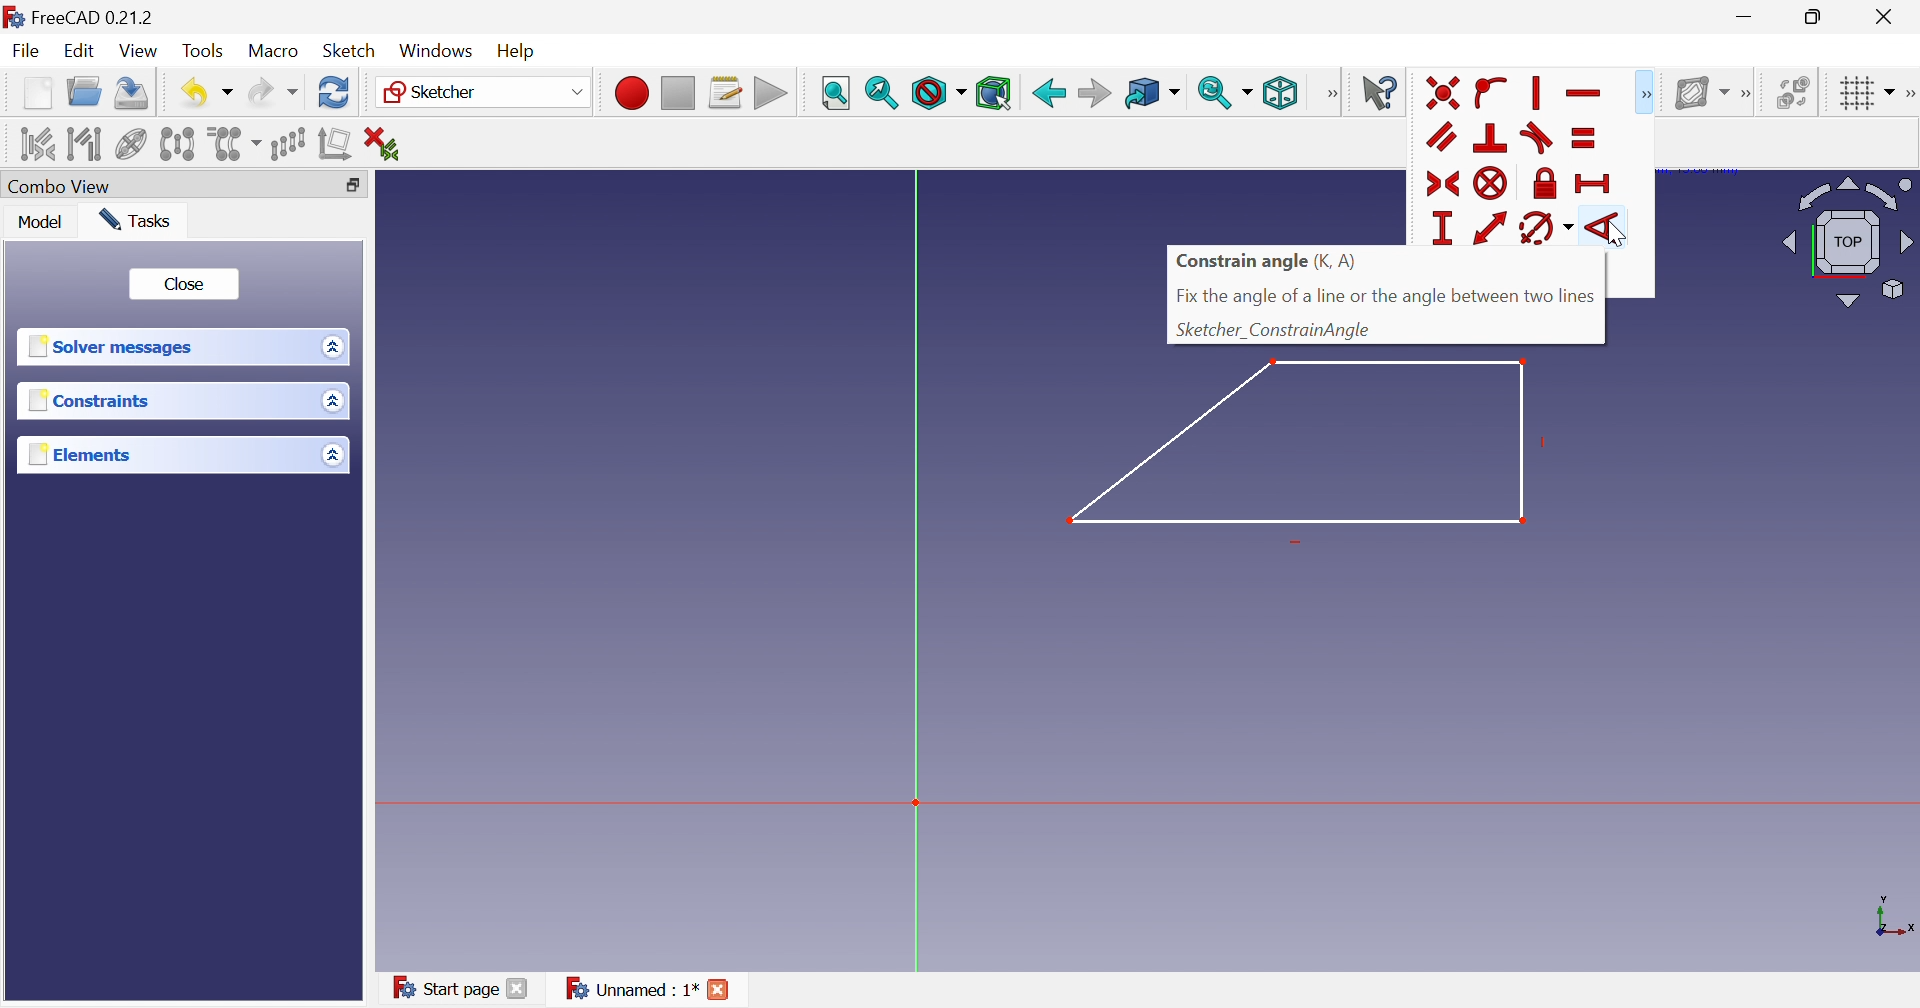 This screenshot has width=1920, height=1008. I want to click on Polyline, so click(1310, 449).